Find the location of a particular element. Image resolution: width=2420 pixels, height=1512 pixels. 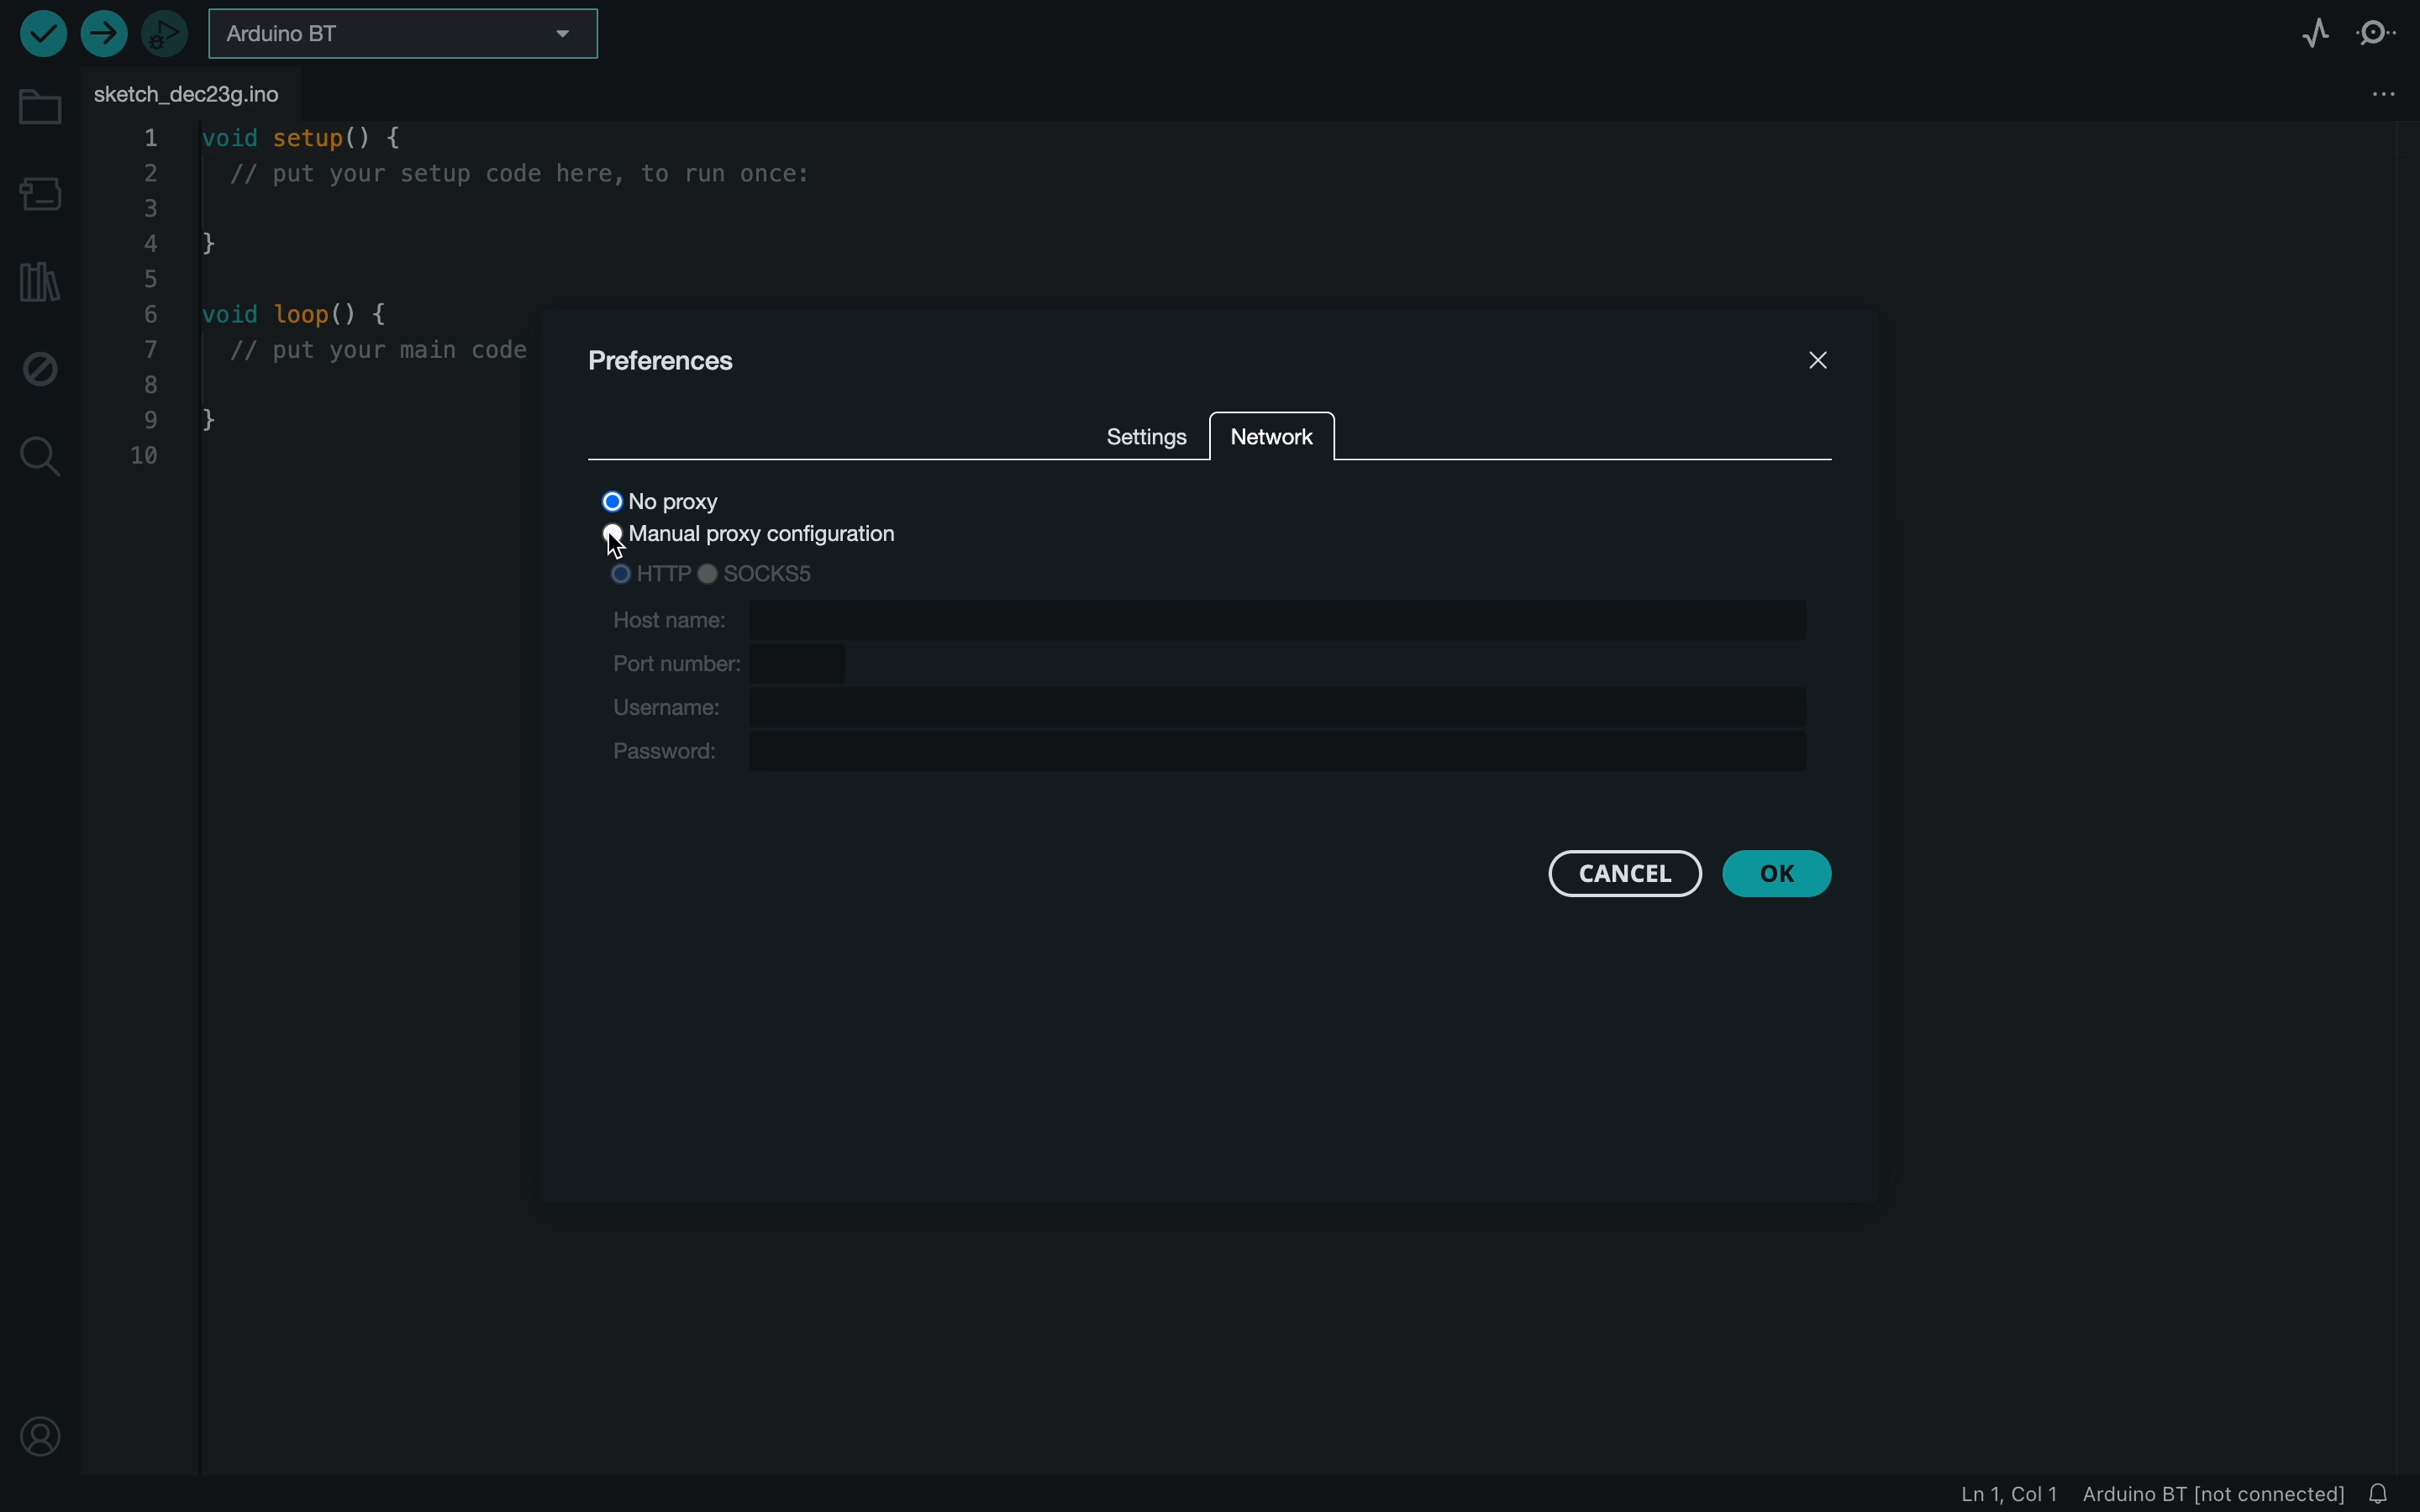

port number is located at coordinates (733, 664).